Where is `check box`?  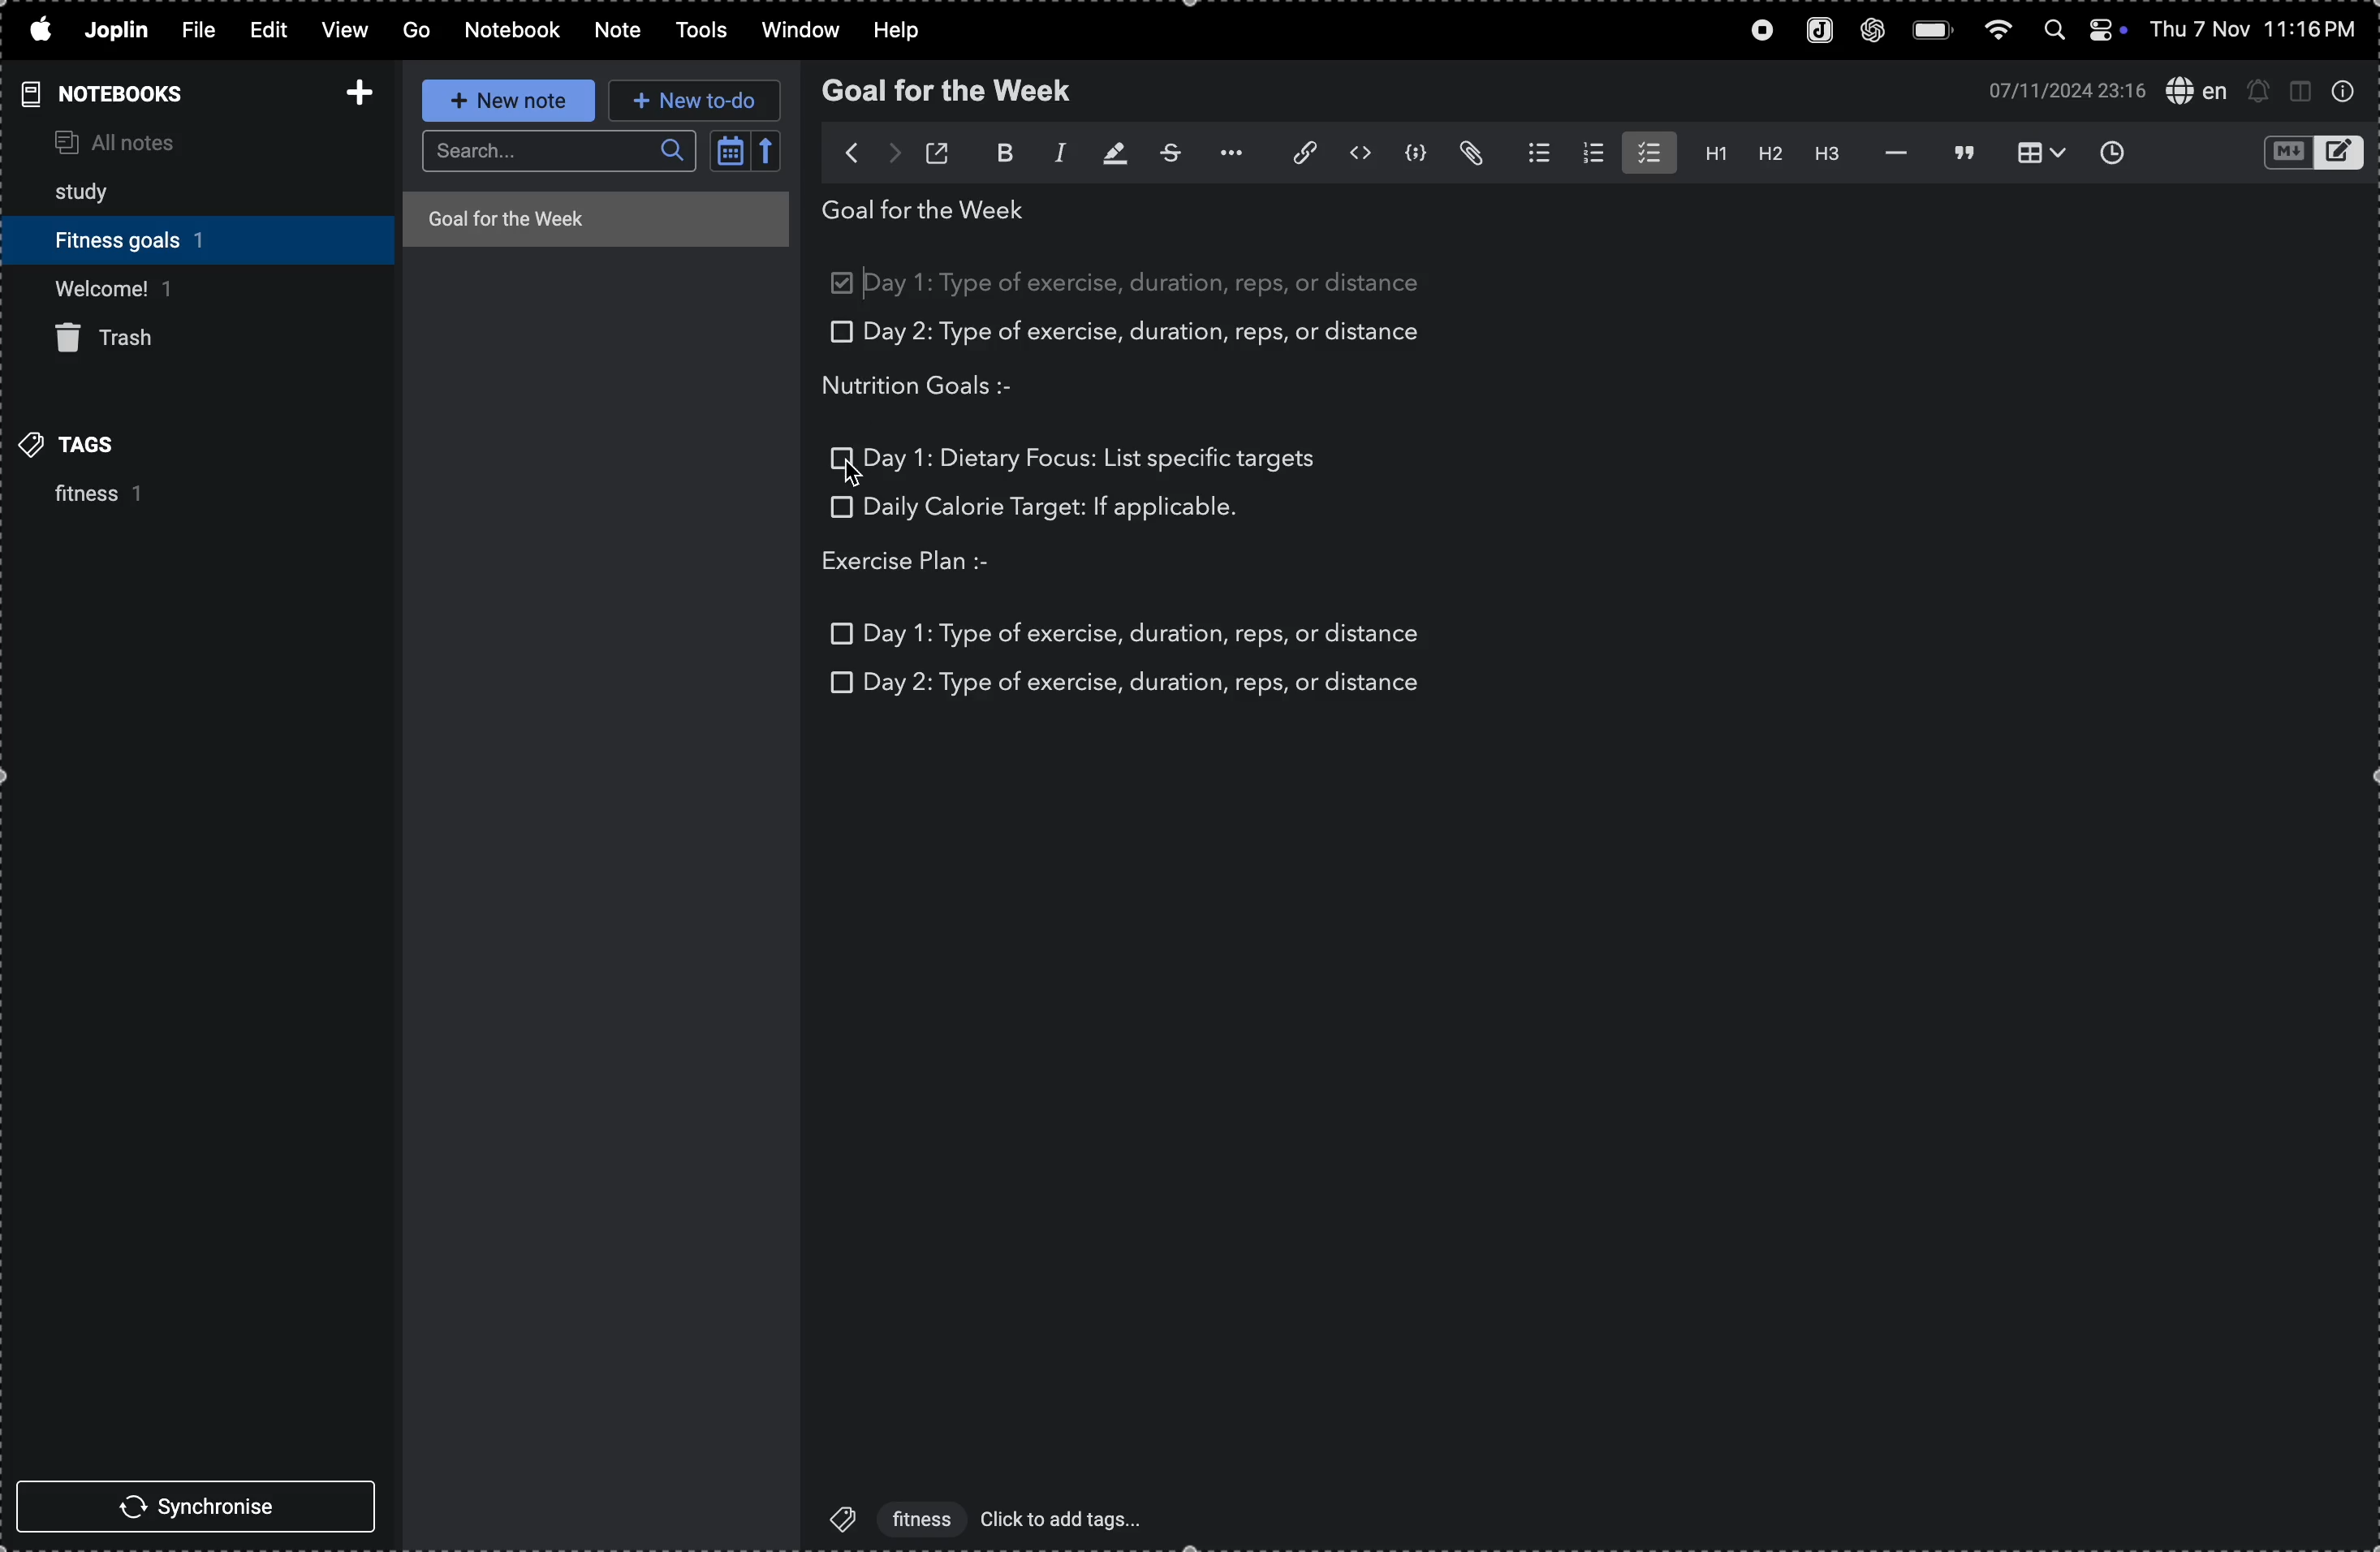 check box is located at coordinates (845, 286).